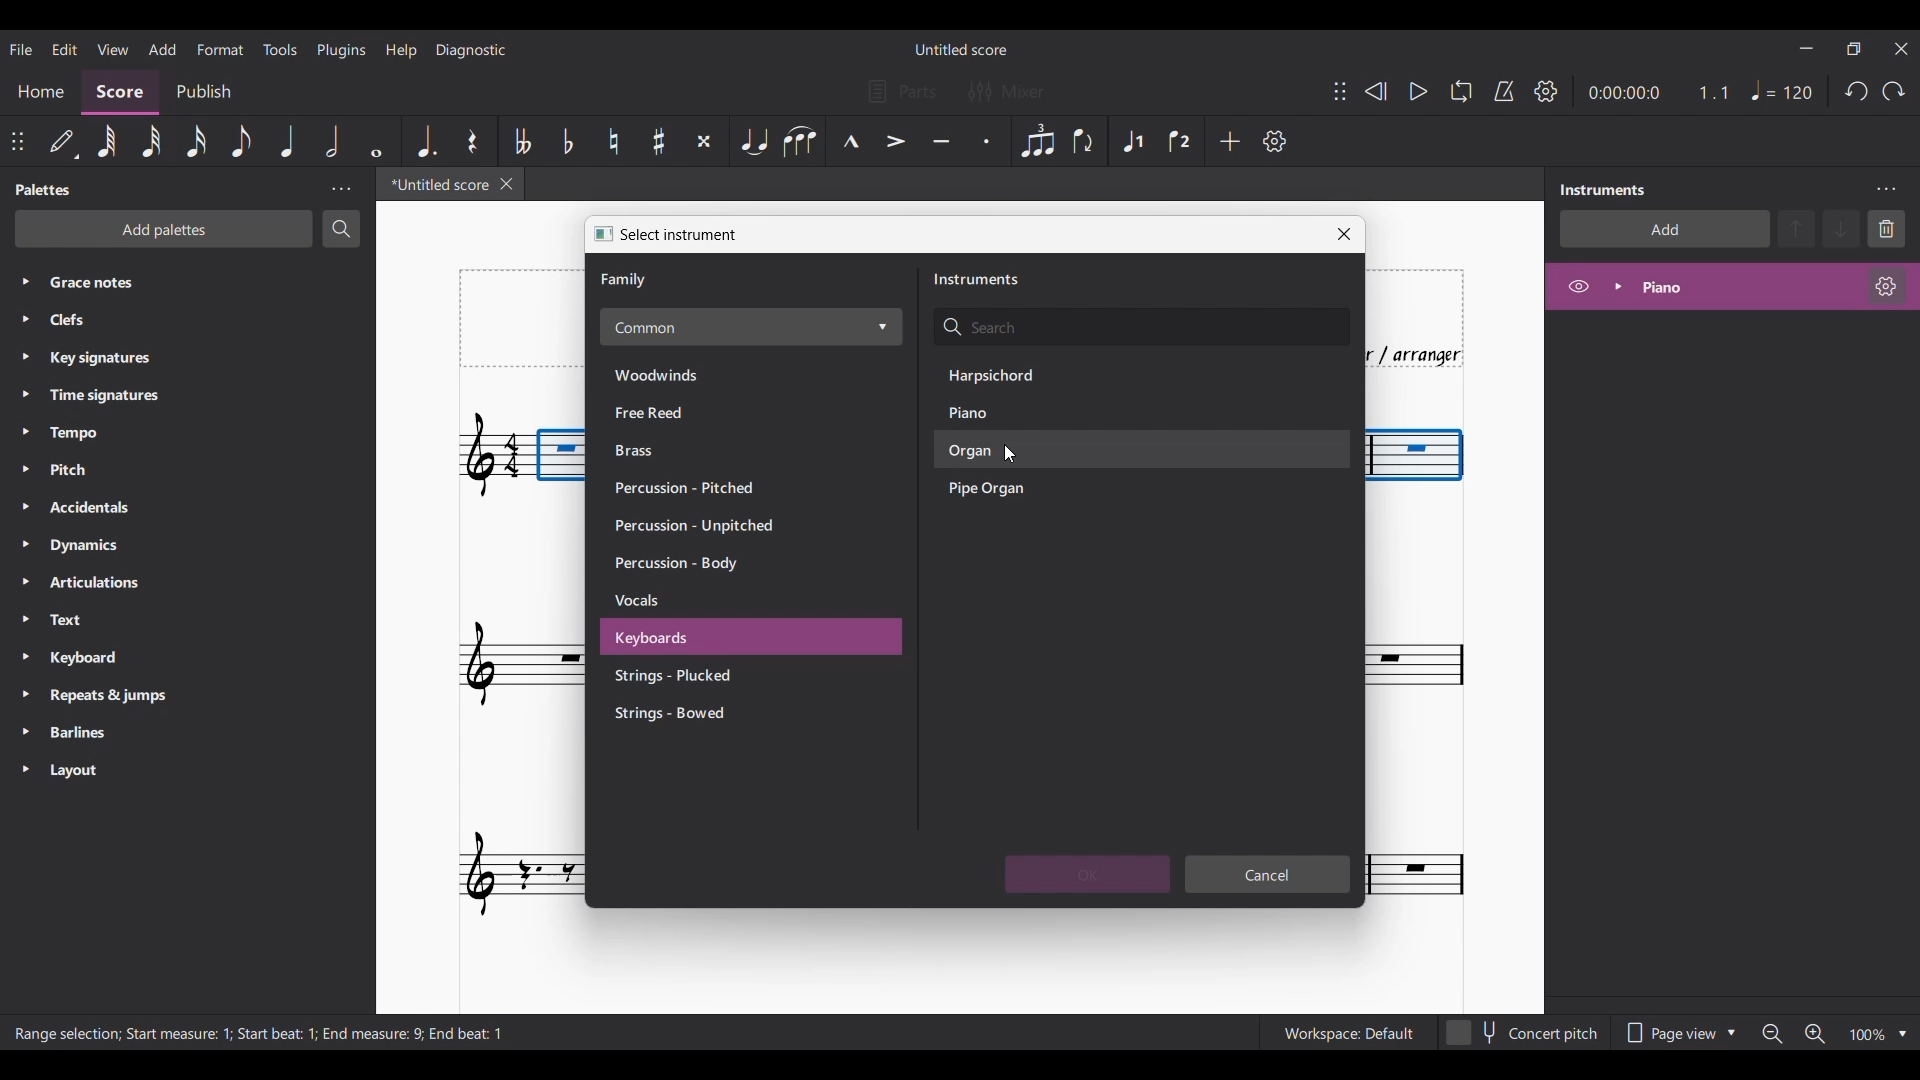  Describe the element at coordinates (677, 373) in the screenshot. I see `Woodwinds` at that location.